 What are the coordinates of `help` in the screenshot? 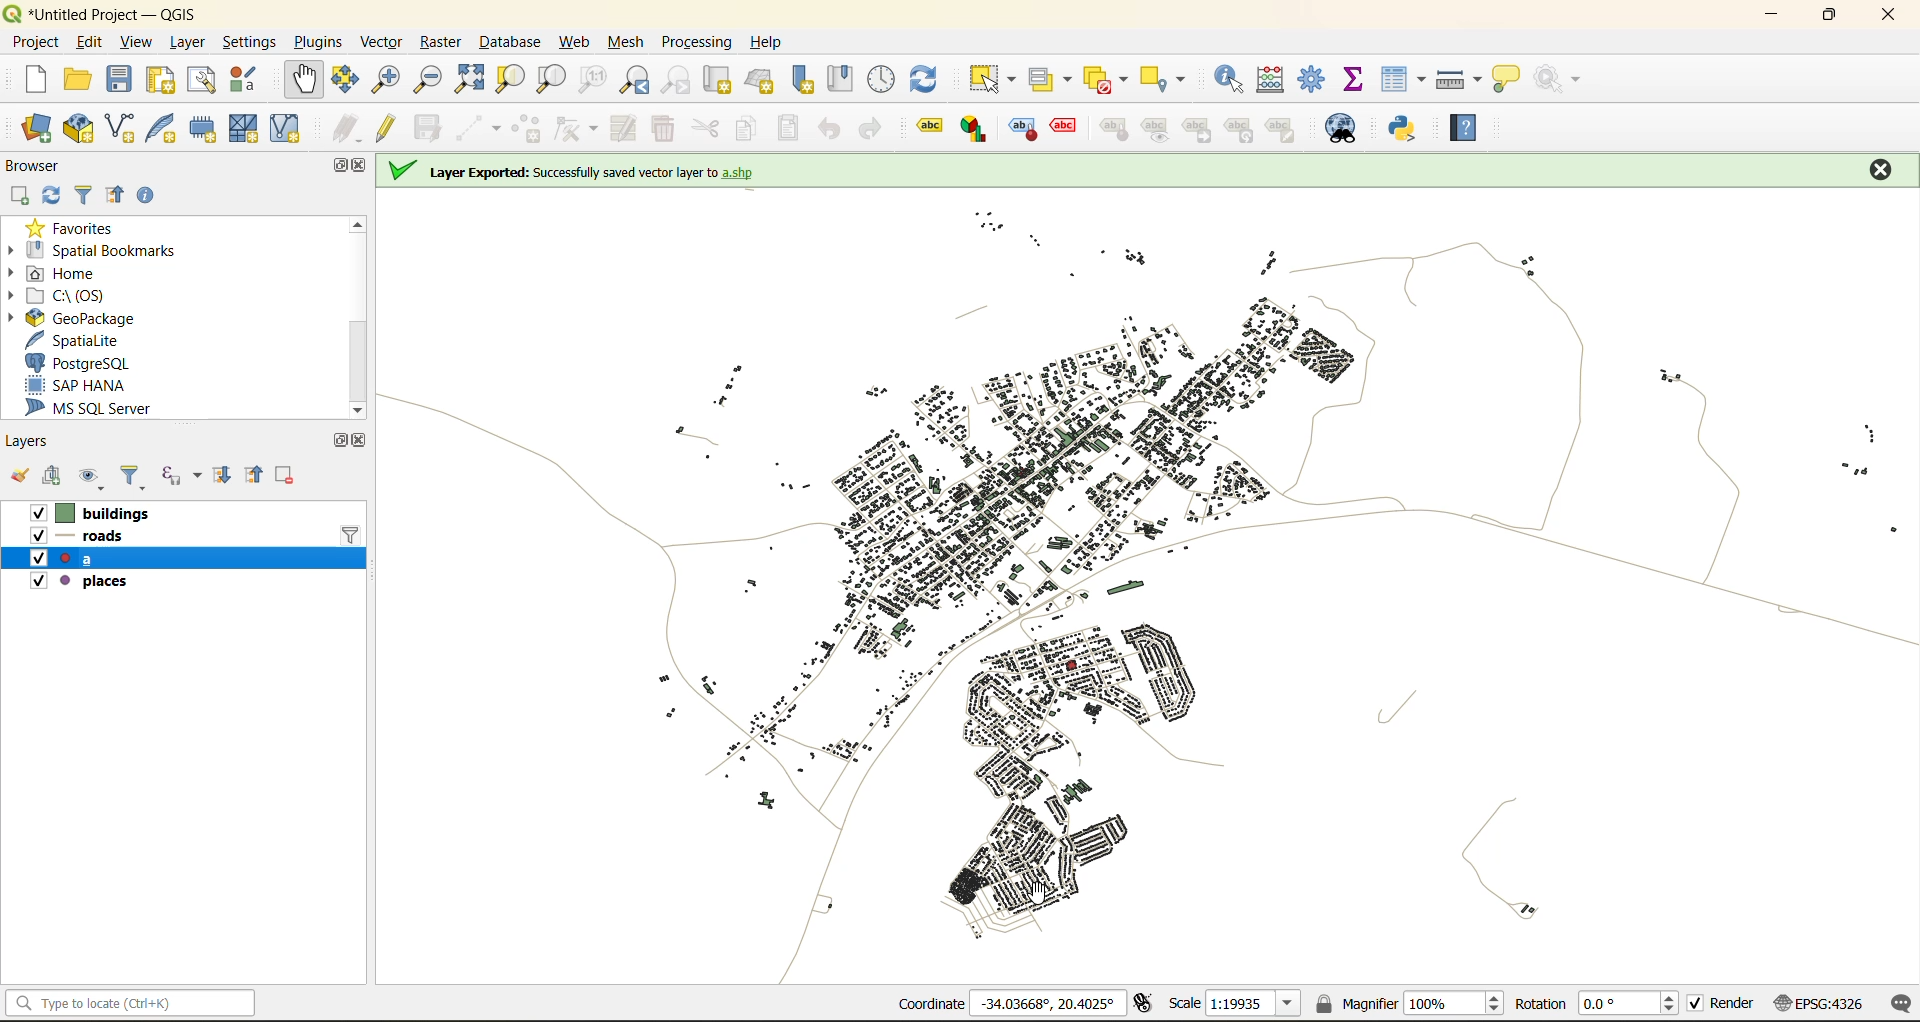 It's located at (772, 42).